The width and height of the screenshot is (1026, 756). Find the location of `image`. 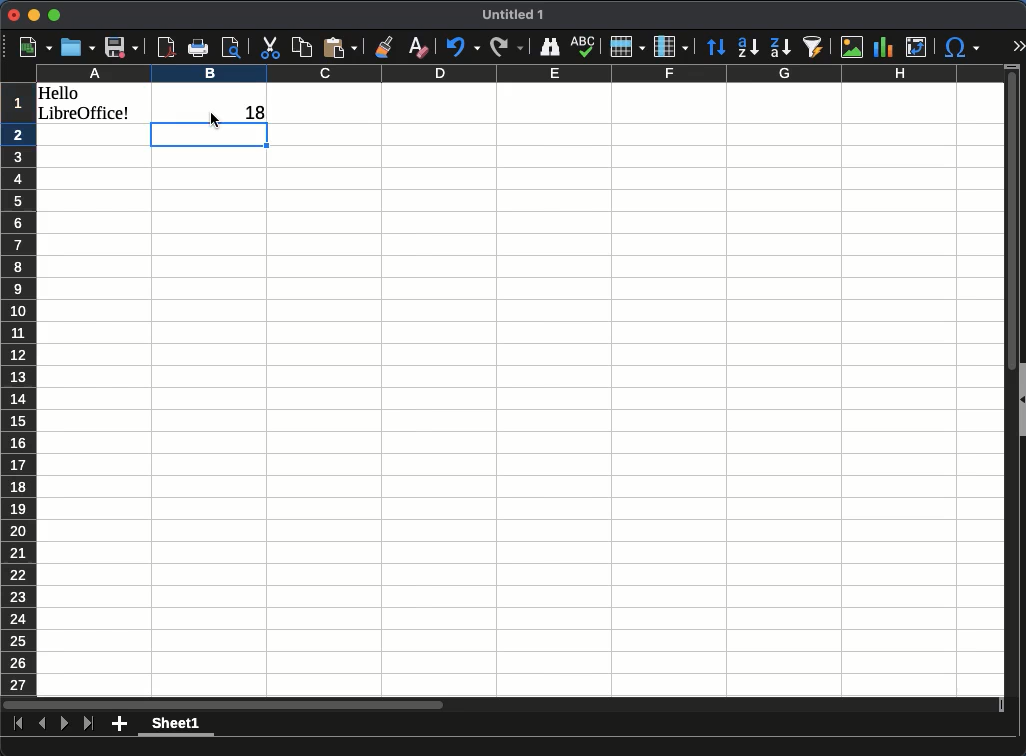

image is located at coordinates (851, 47).